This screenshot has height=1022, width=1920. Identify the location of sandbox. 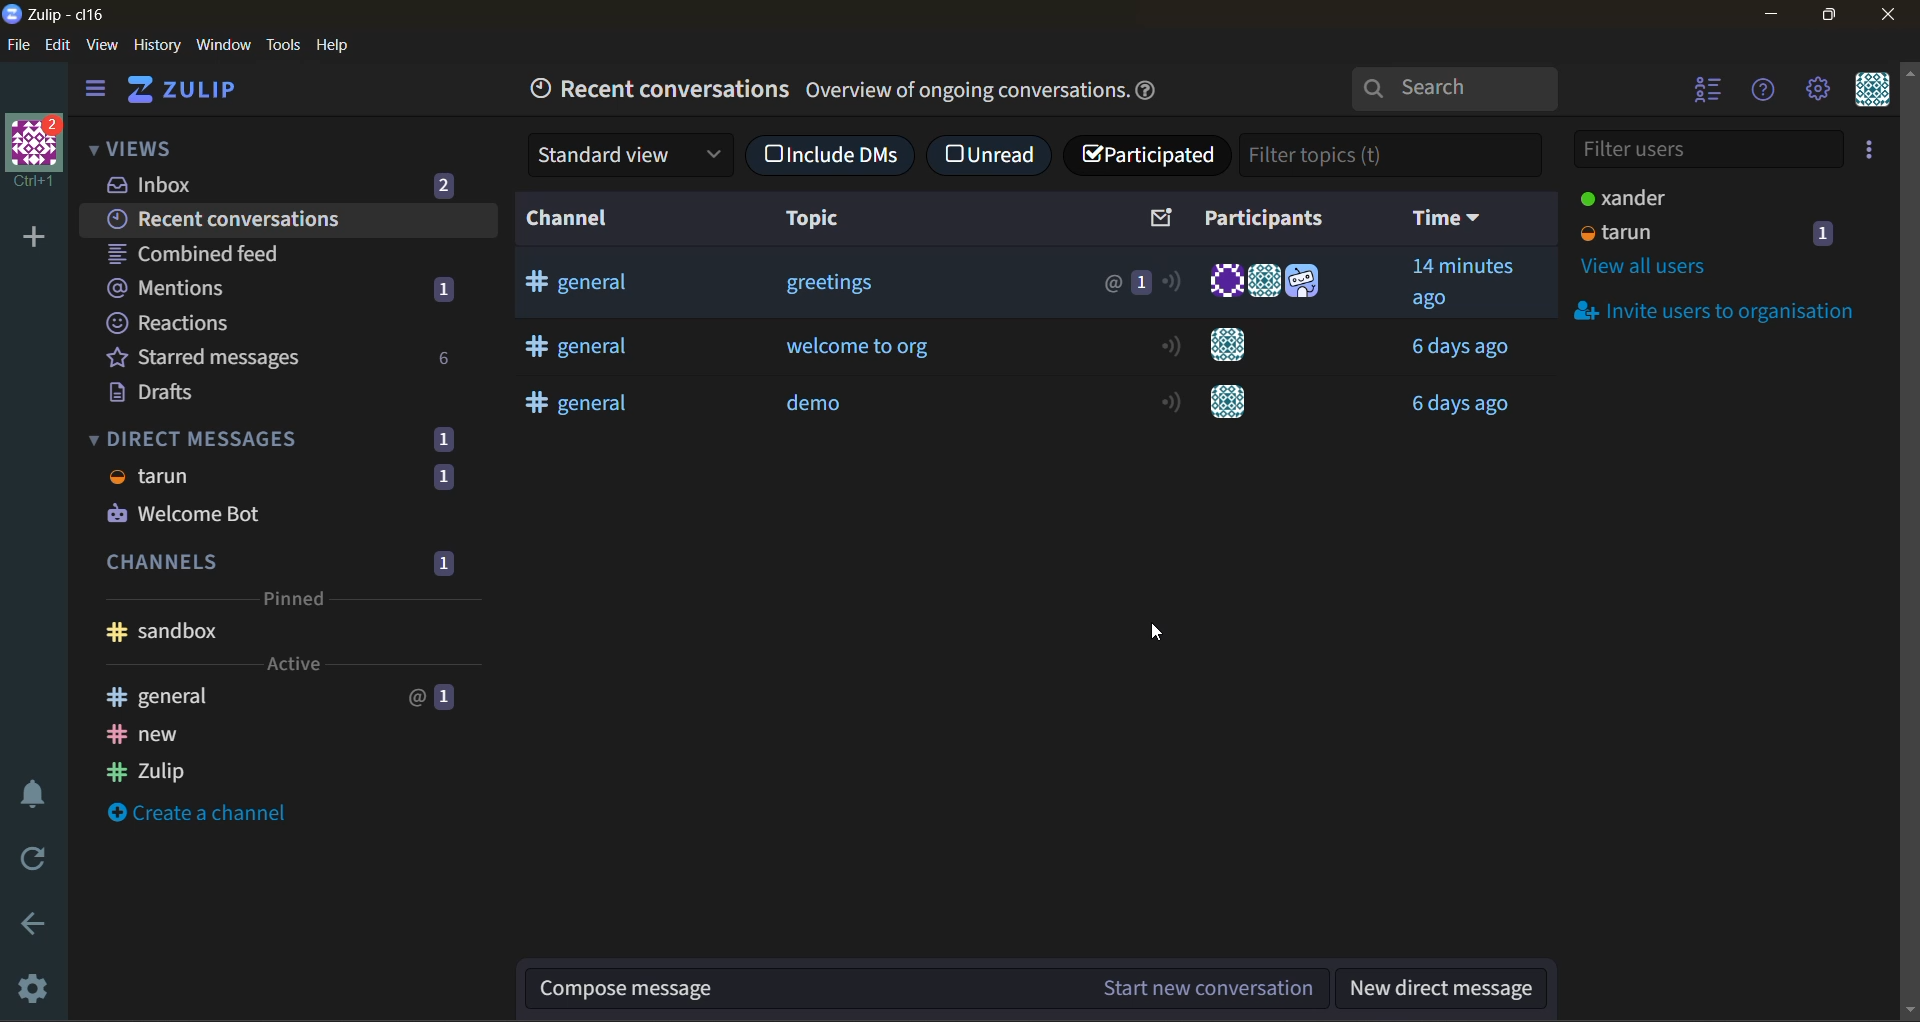
(282, 631).